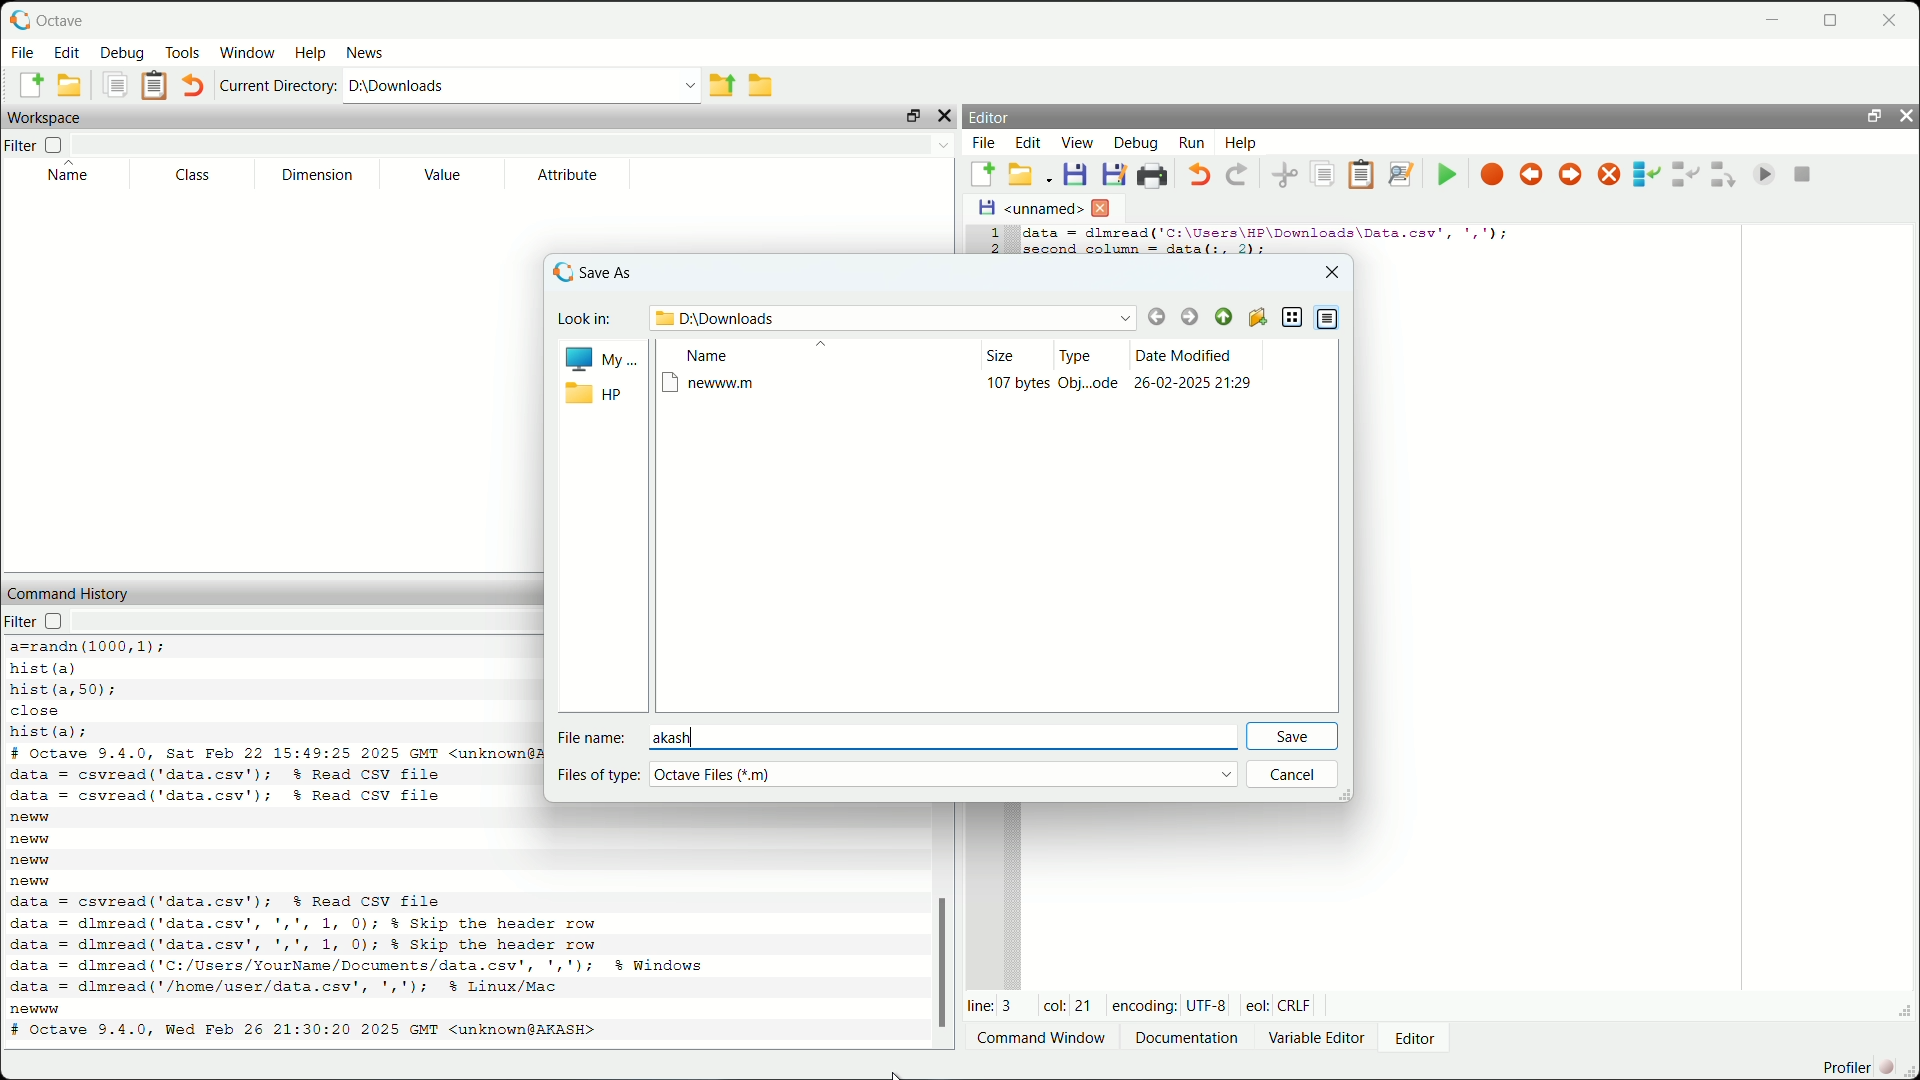  What do you see at coordinates (1132, 142) in the screenshot?
I see `debug` at bounding box center [1132, 142].